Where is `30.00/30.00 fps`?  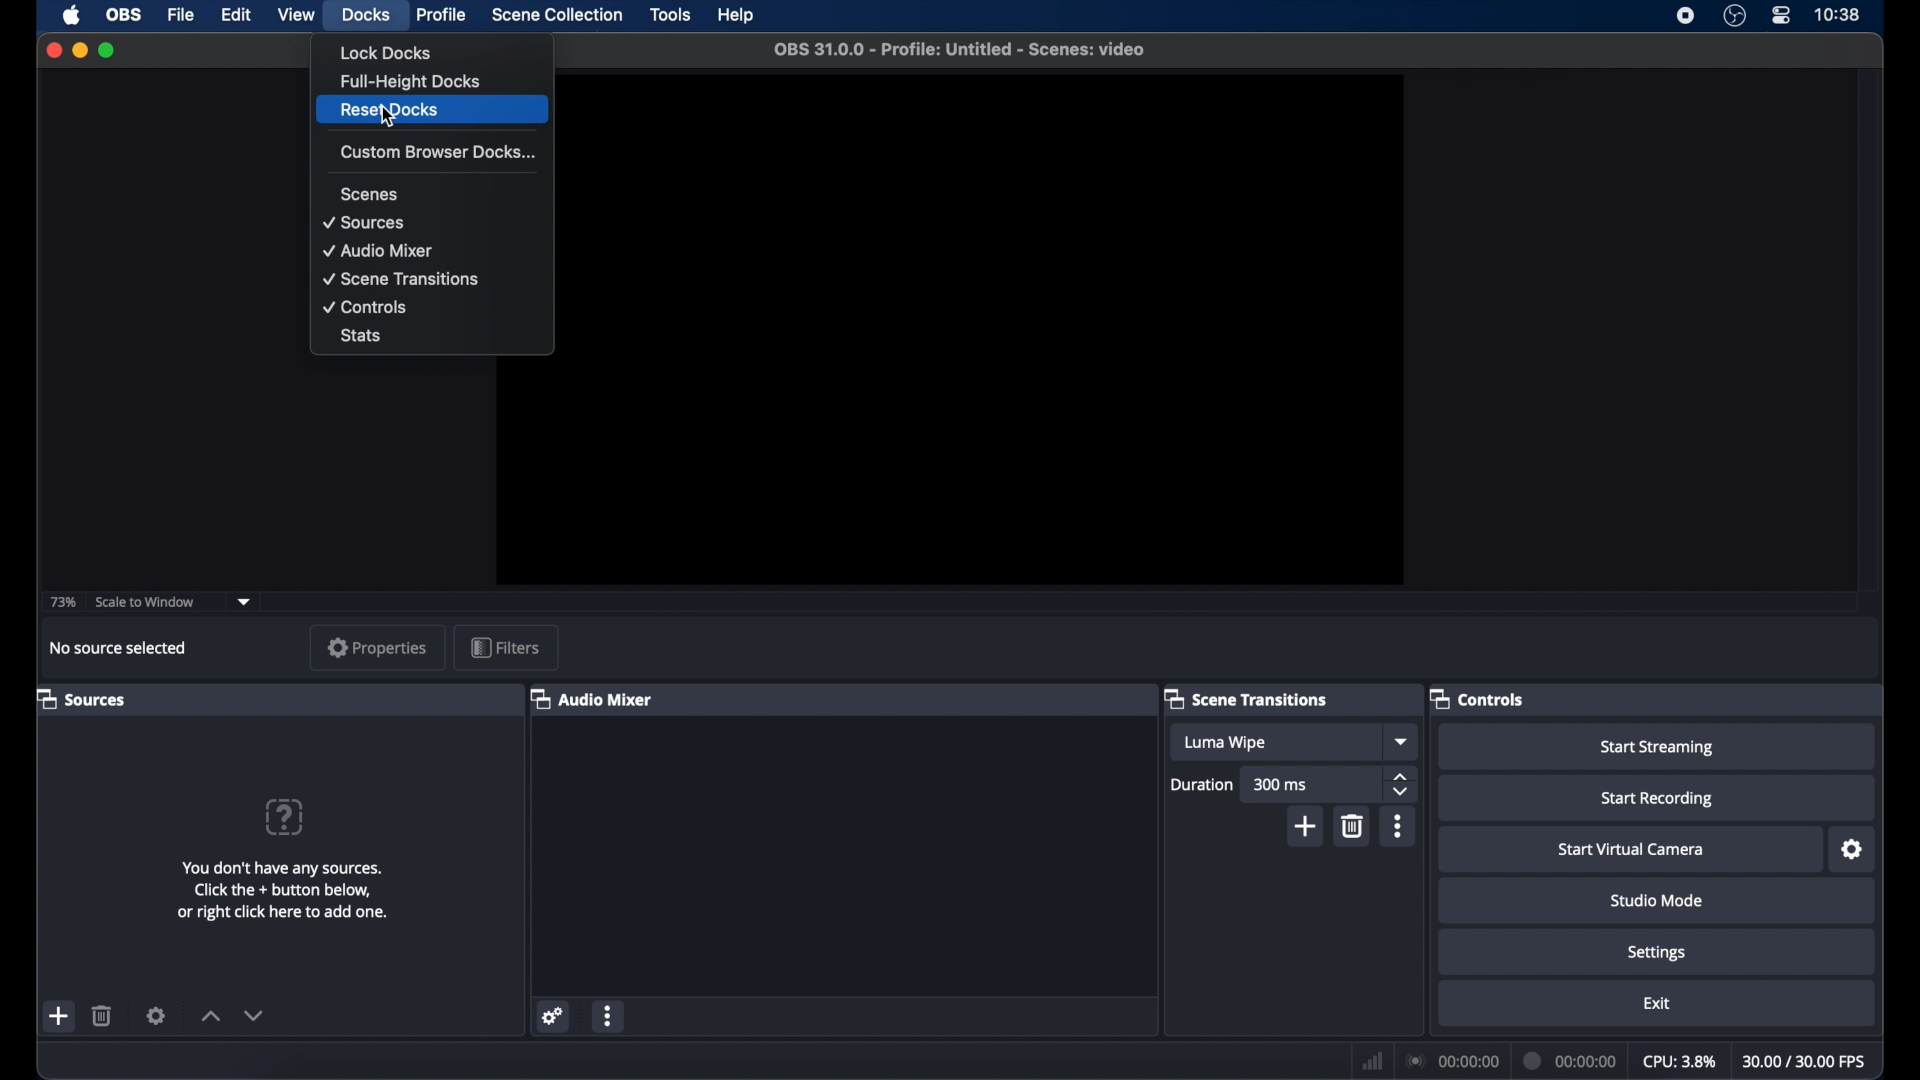
30.00/30.00 fps is located at coordinates (1804, 1062).